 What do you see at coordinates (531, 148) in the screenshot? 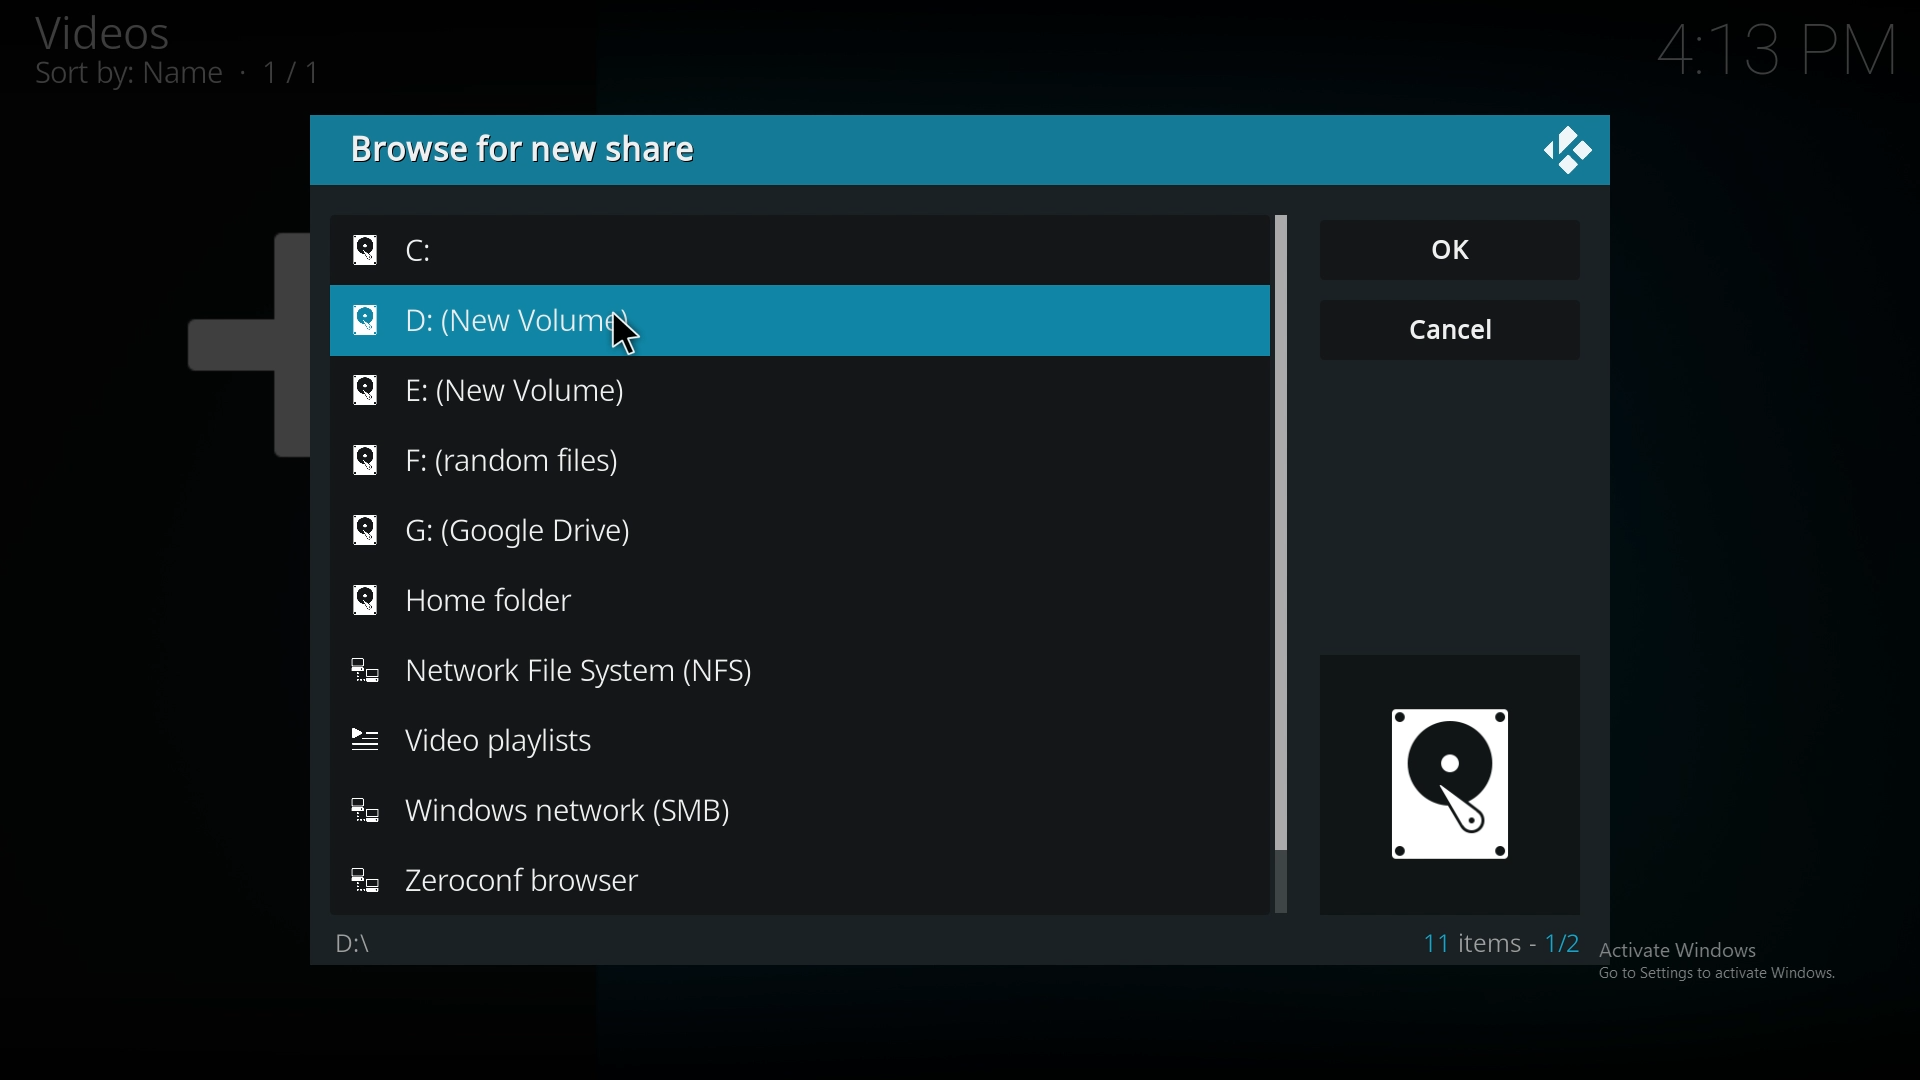
I see `browse` at bounding box center [531, 148].